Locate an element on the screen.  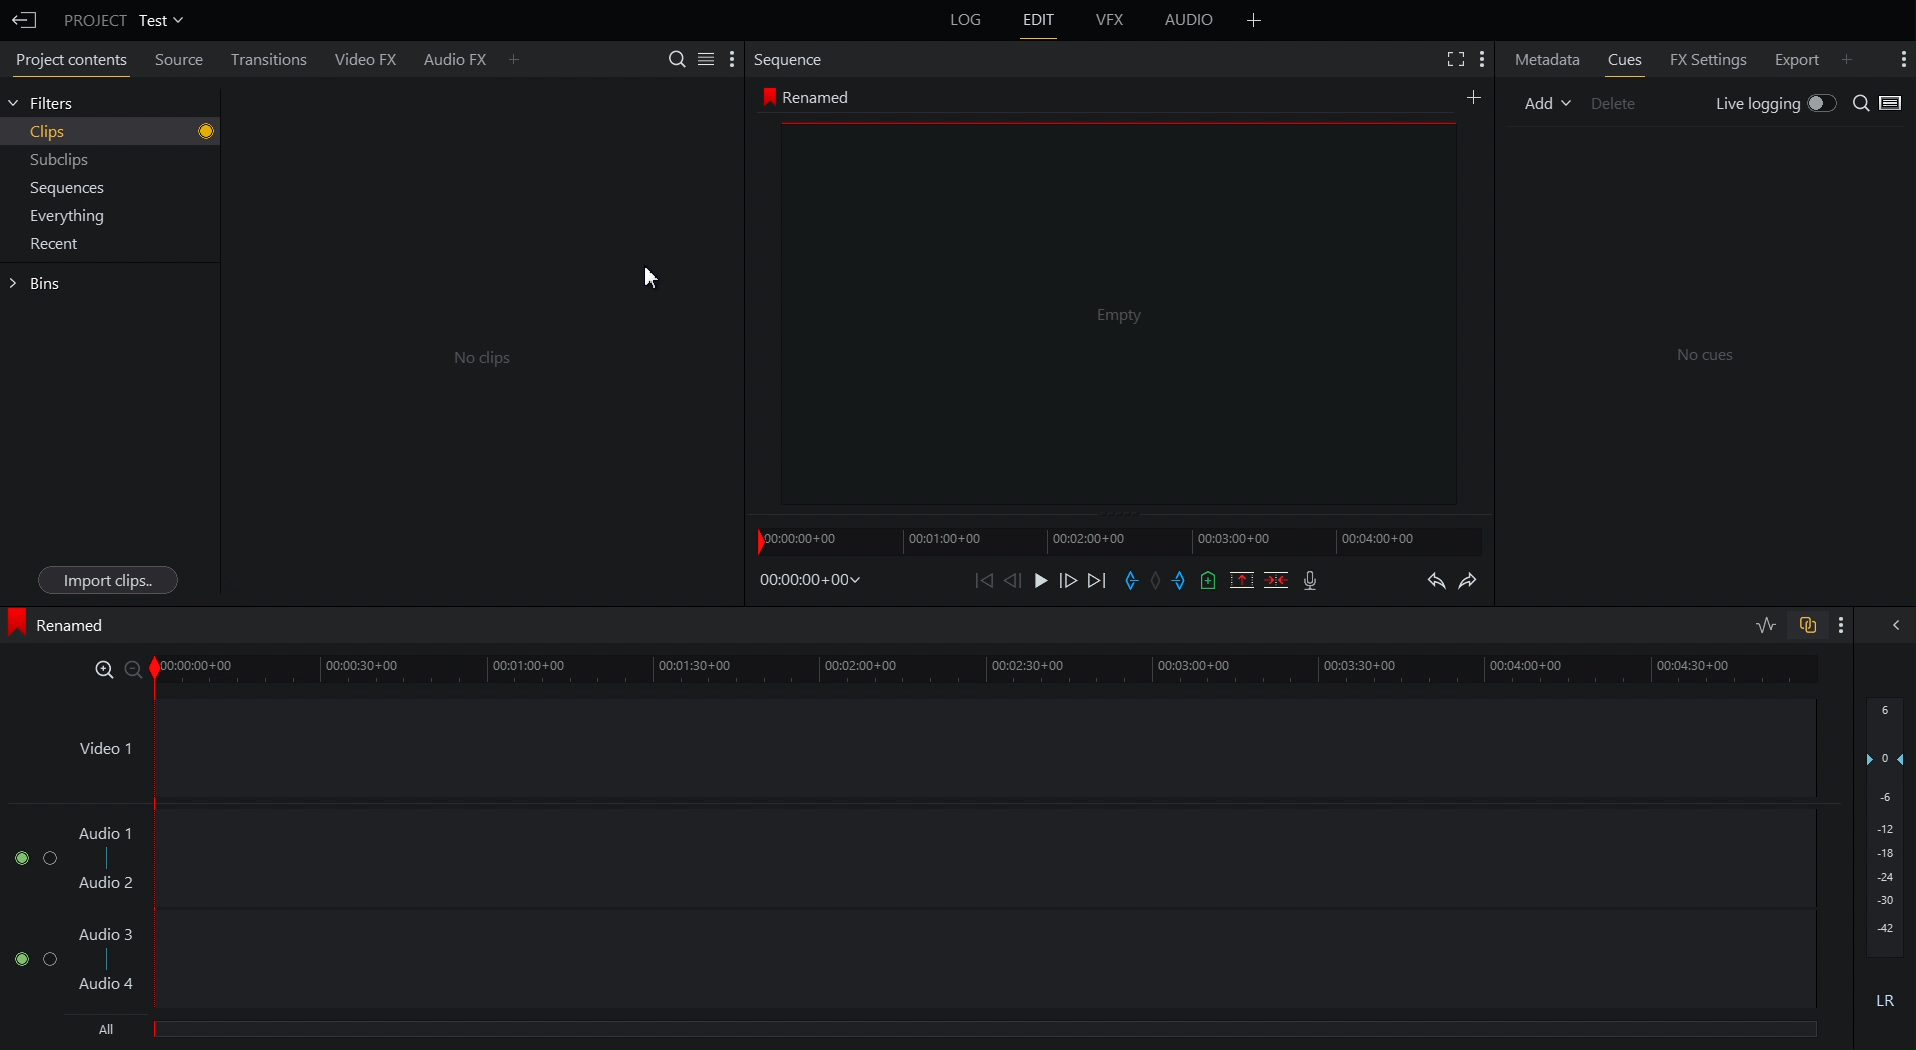
Audio 1 is located at coordinates (108, 833).